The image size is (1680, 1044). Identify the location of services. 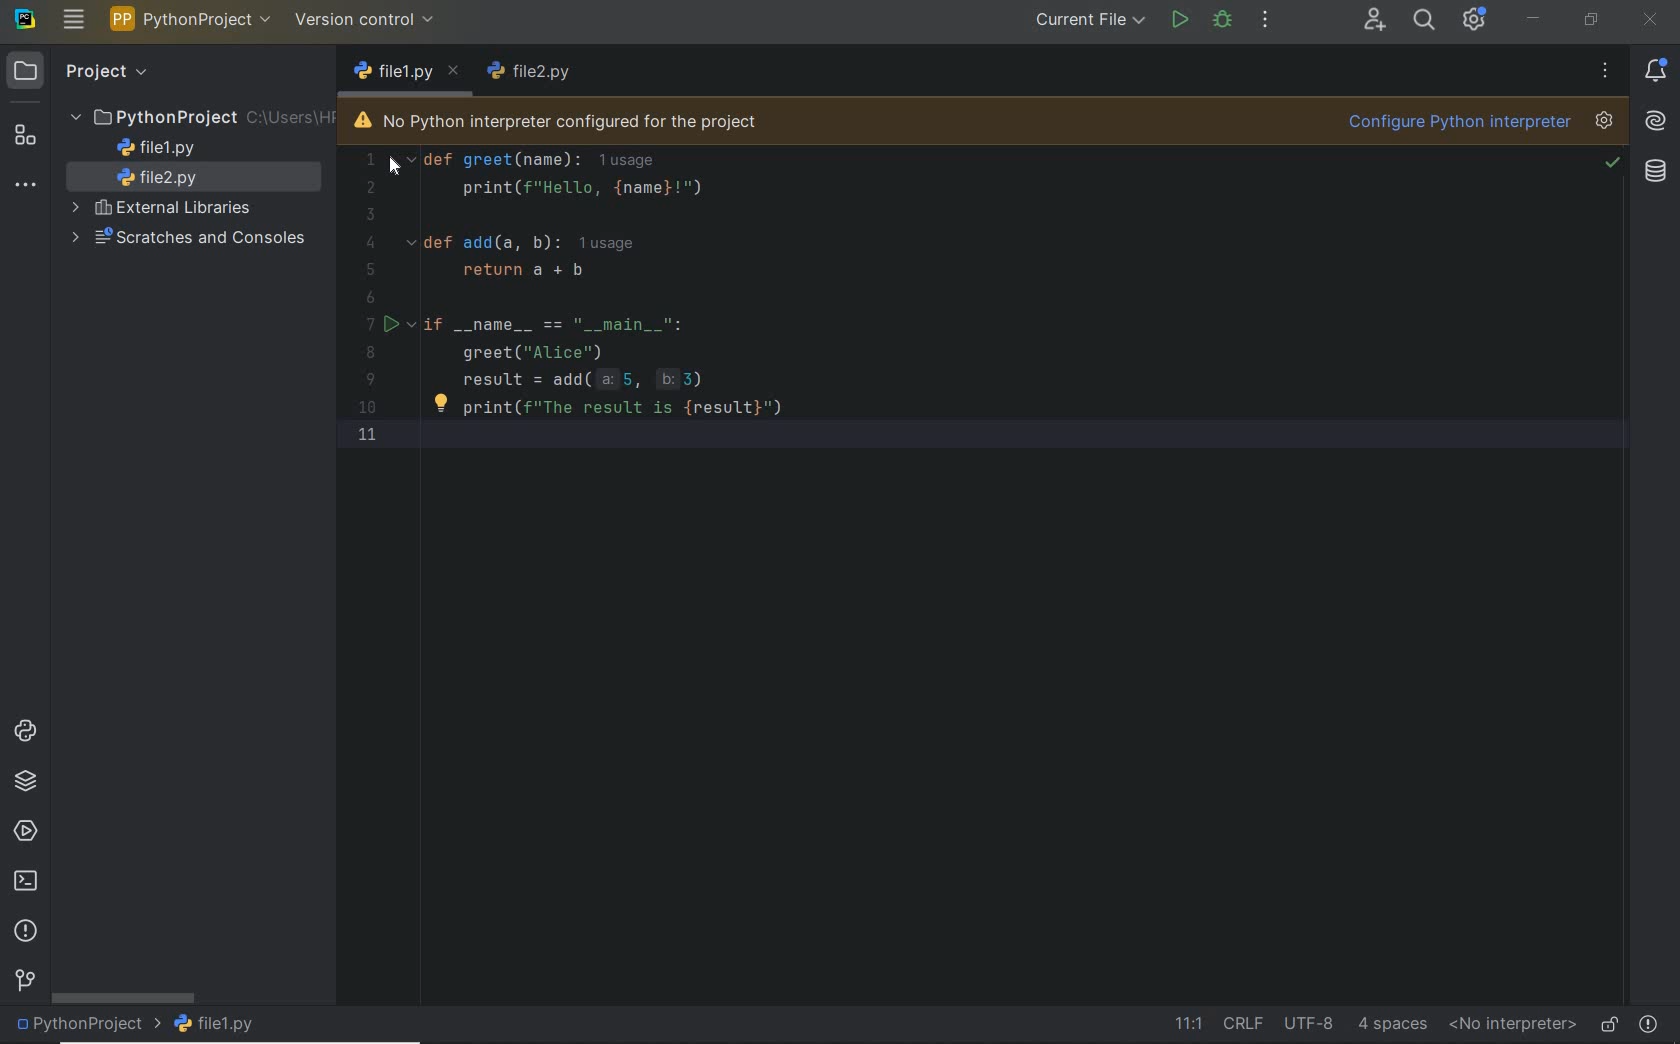
(23, 834).